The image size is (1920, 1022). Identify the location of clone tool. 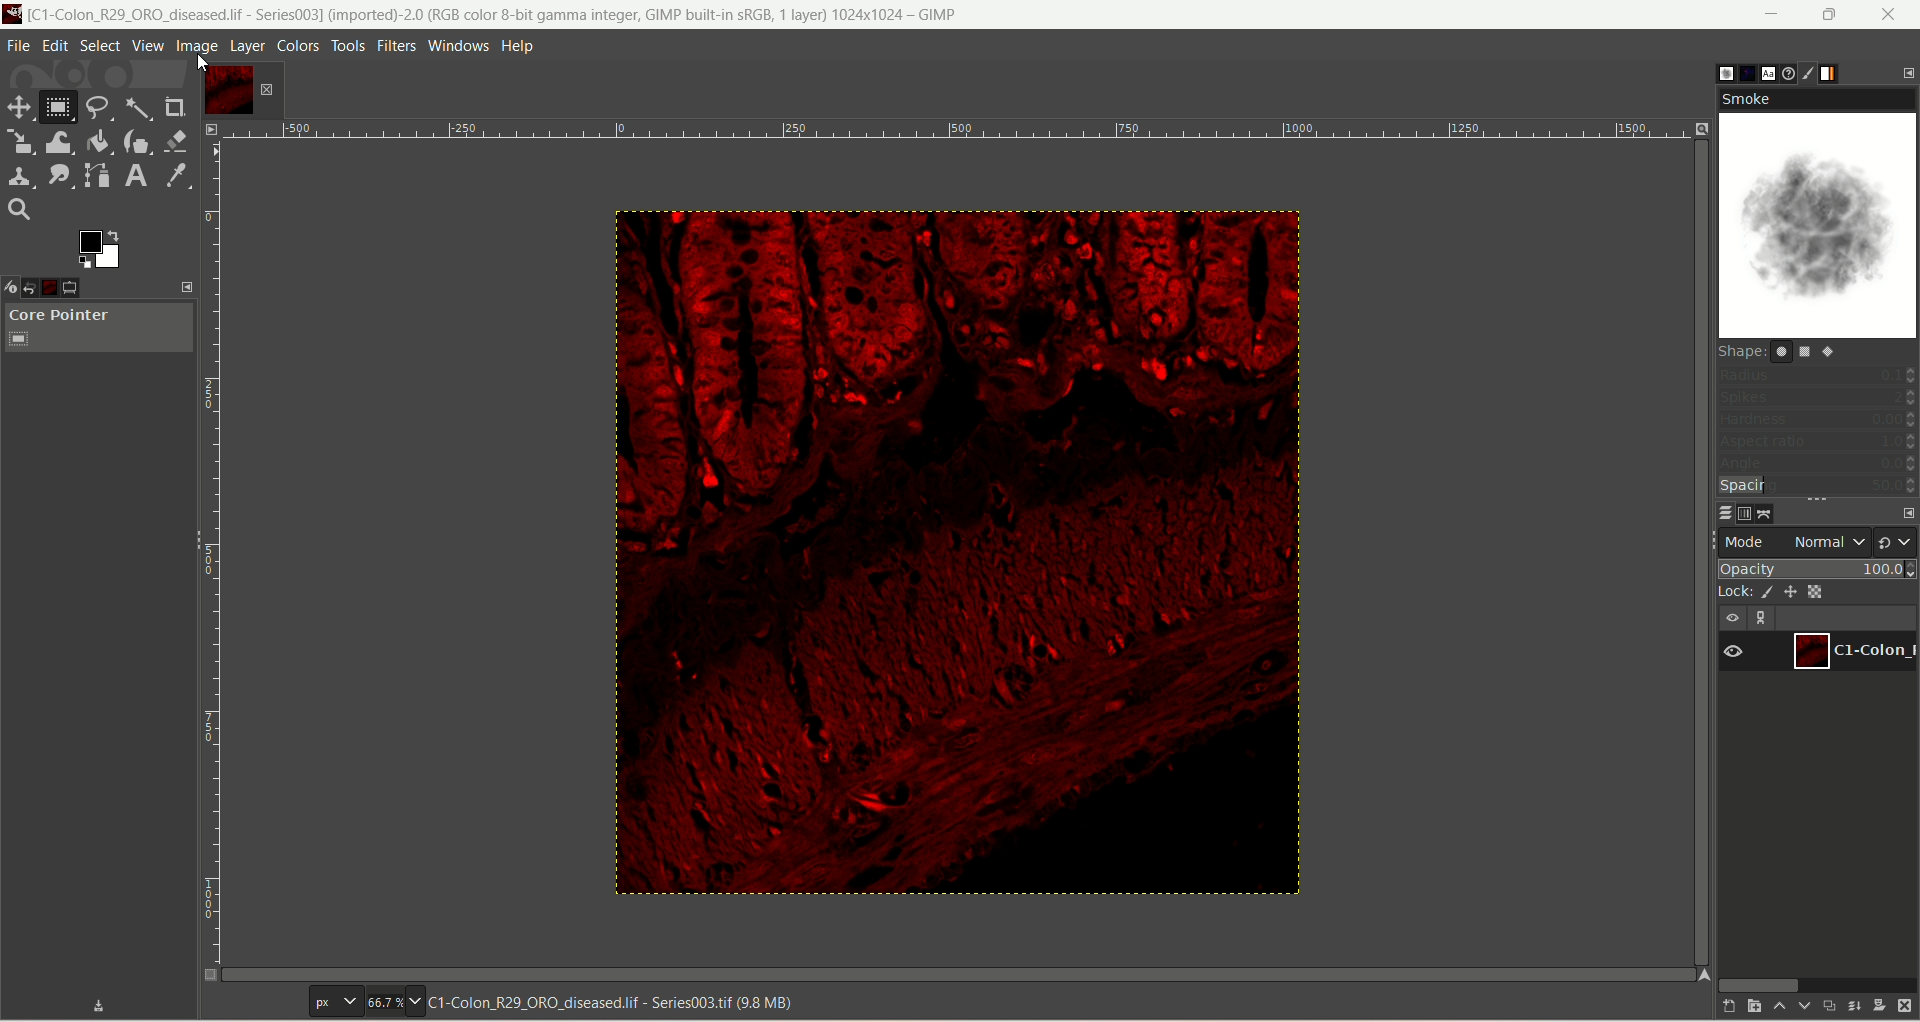
(21, 175).